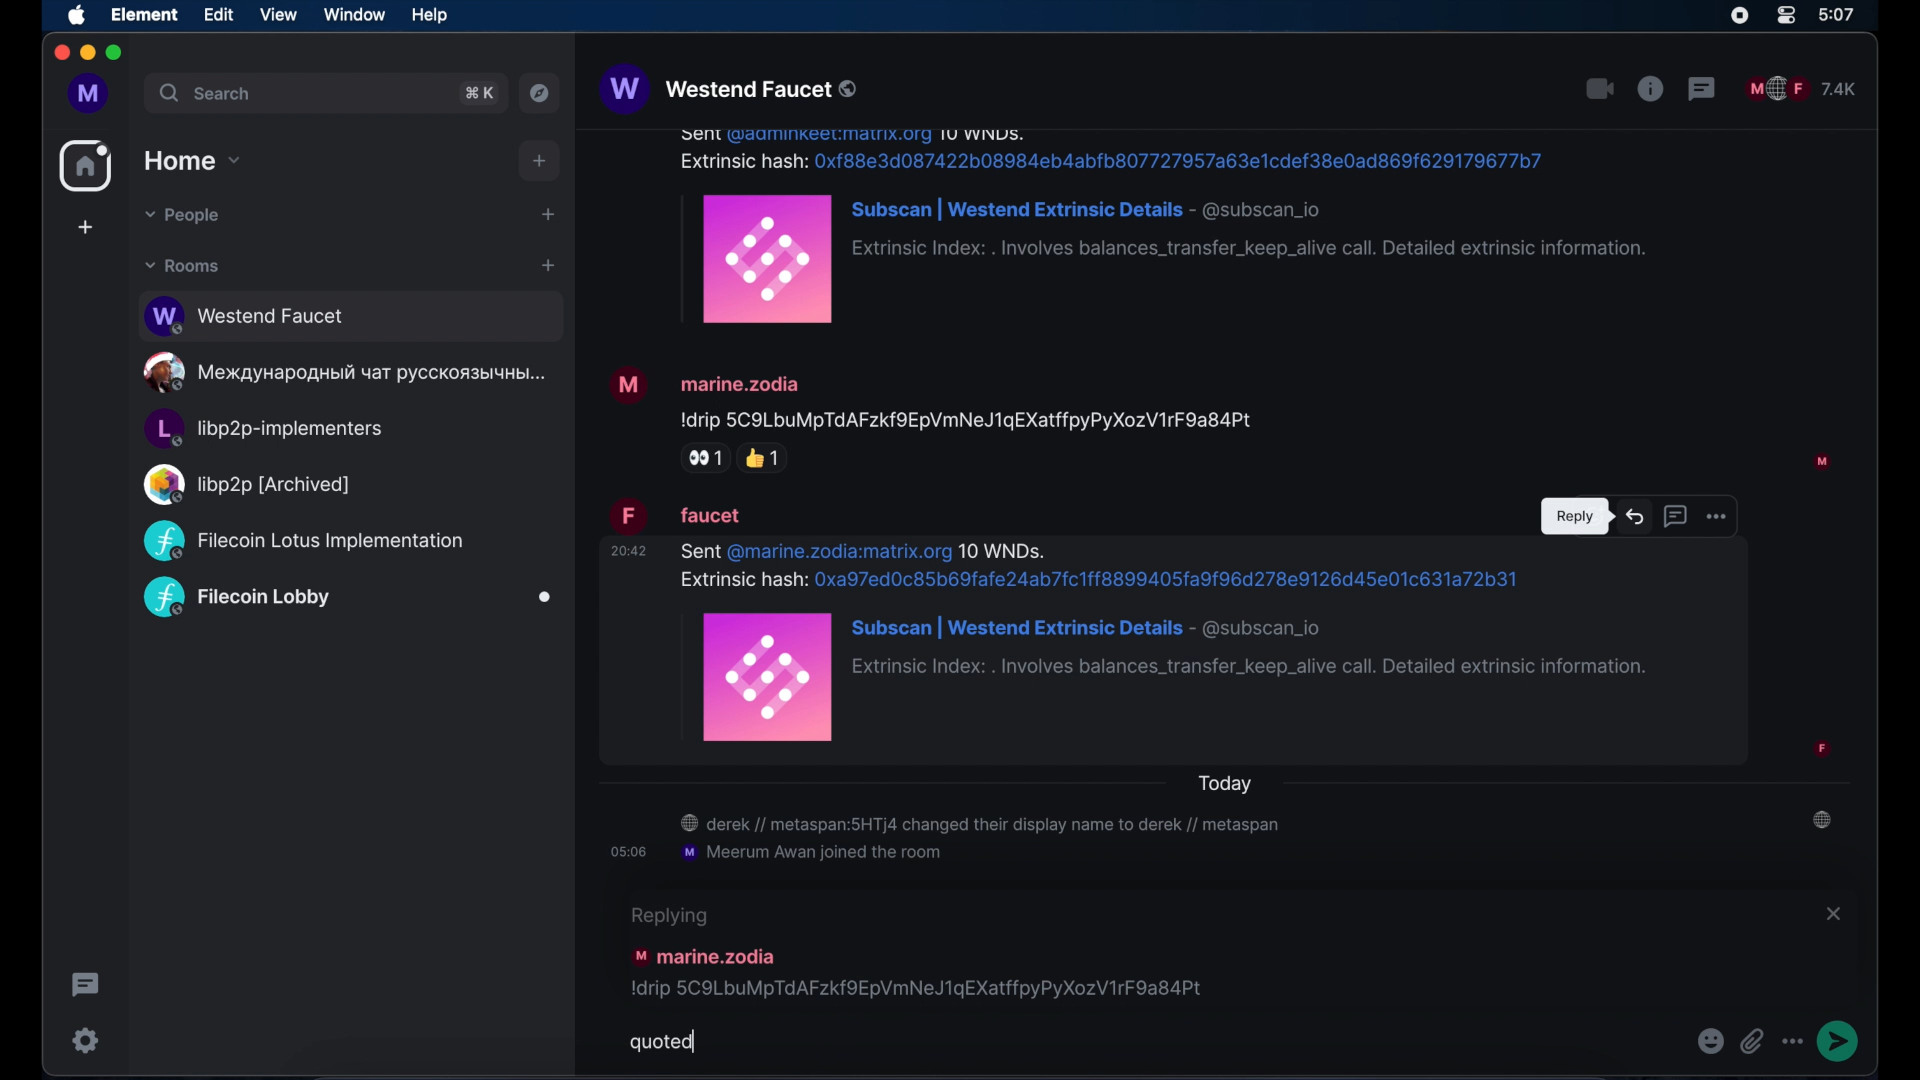  What do you see at coordinates (729, 91) in the screenshot?
I see `westend faucet public room name` at bounding box center [729, 91].